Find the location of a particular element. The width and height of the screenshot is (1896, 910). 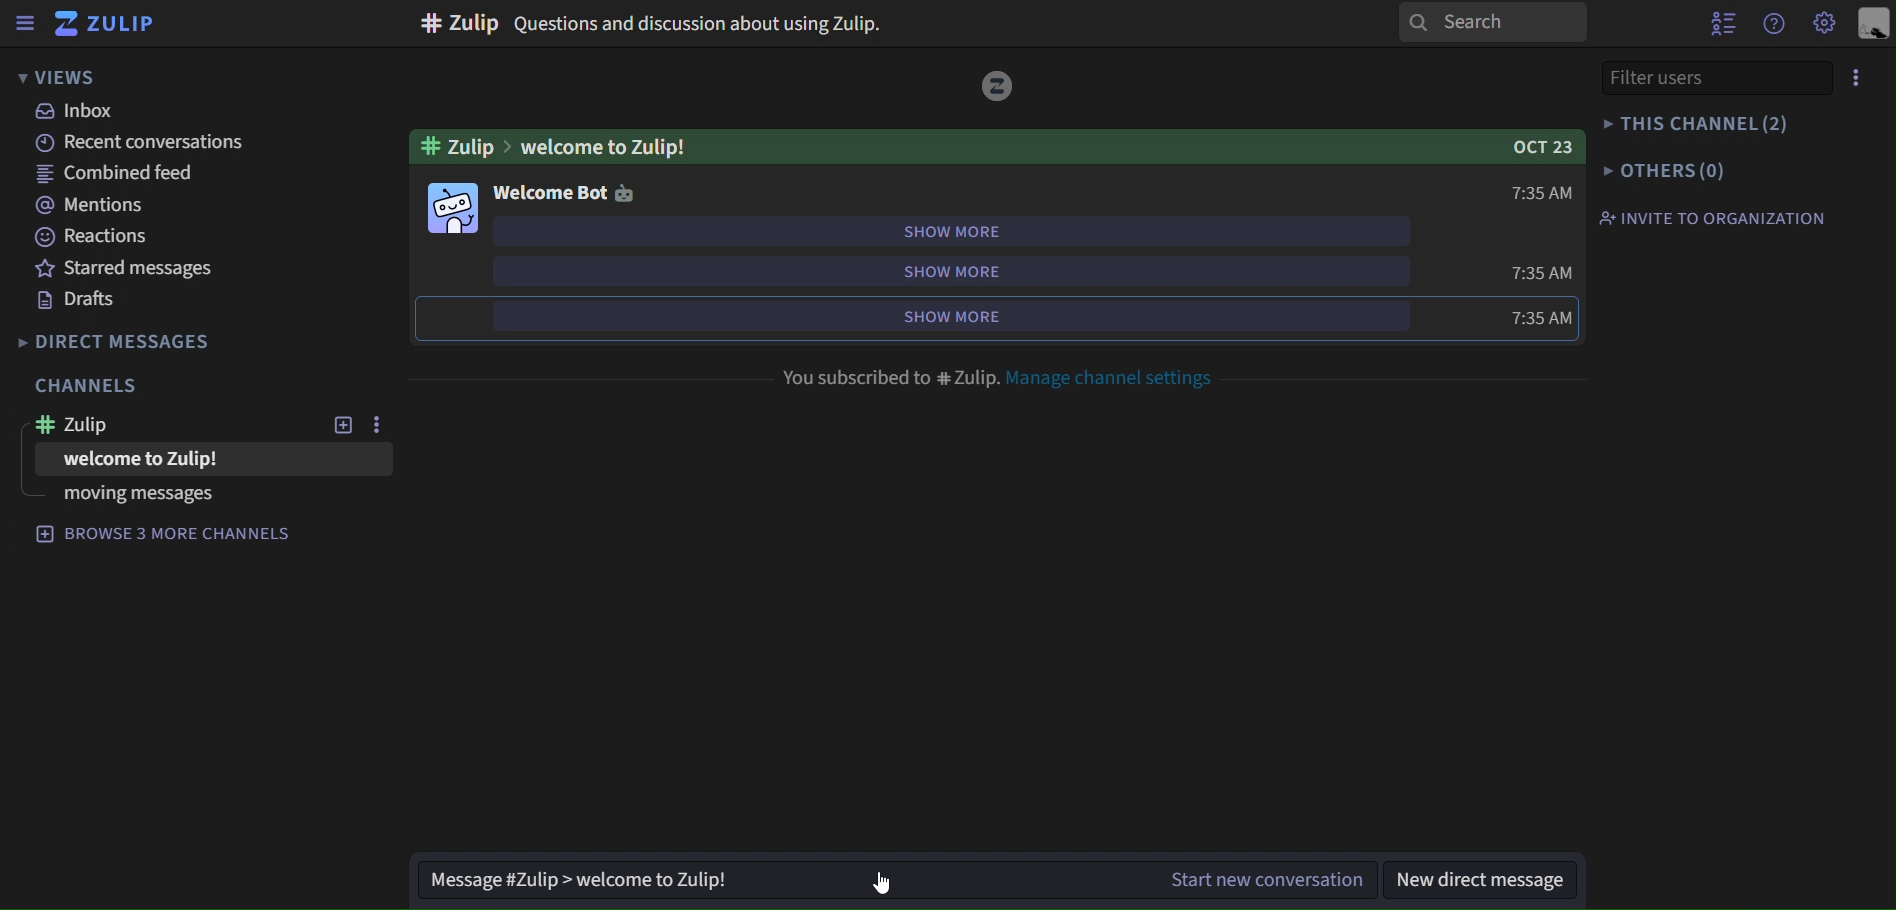

More options is located at coordinates (1859, 77).